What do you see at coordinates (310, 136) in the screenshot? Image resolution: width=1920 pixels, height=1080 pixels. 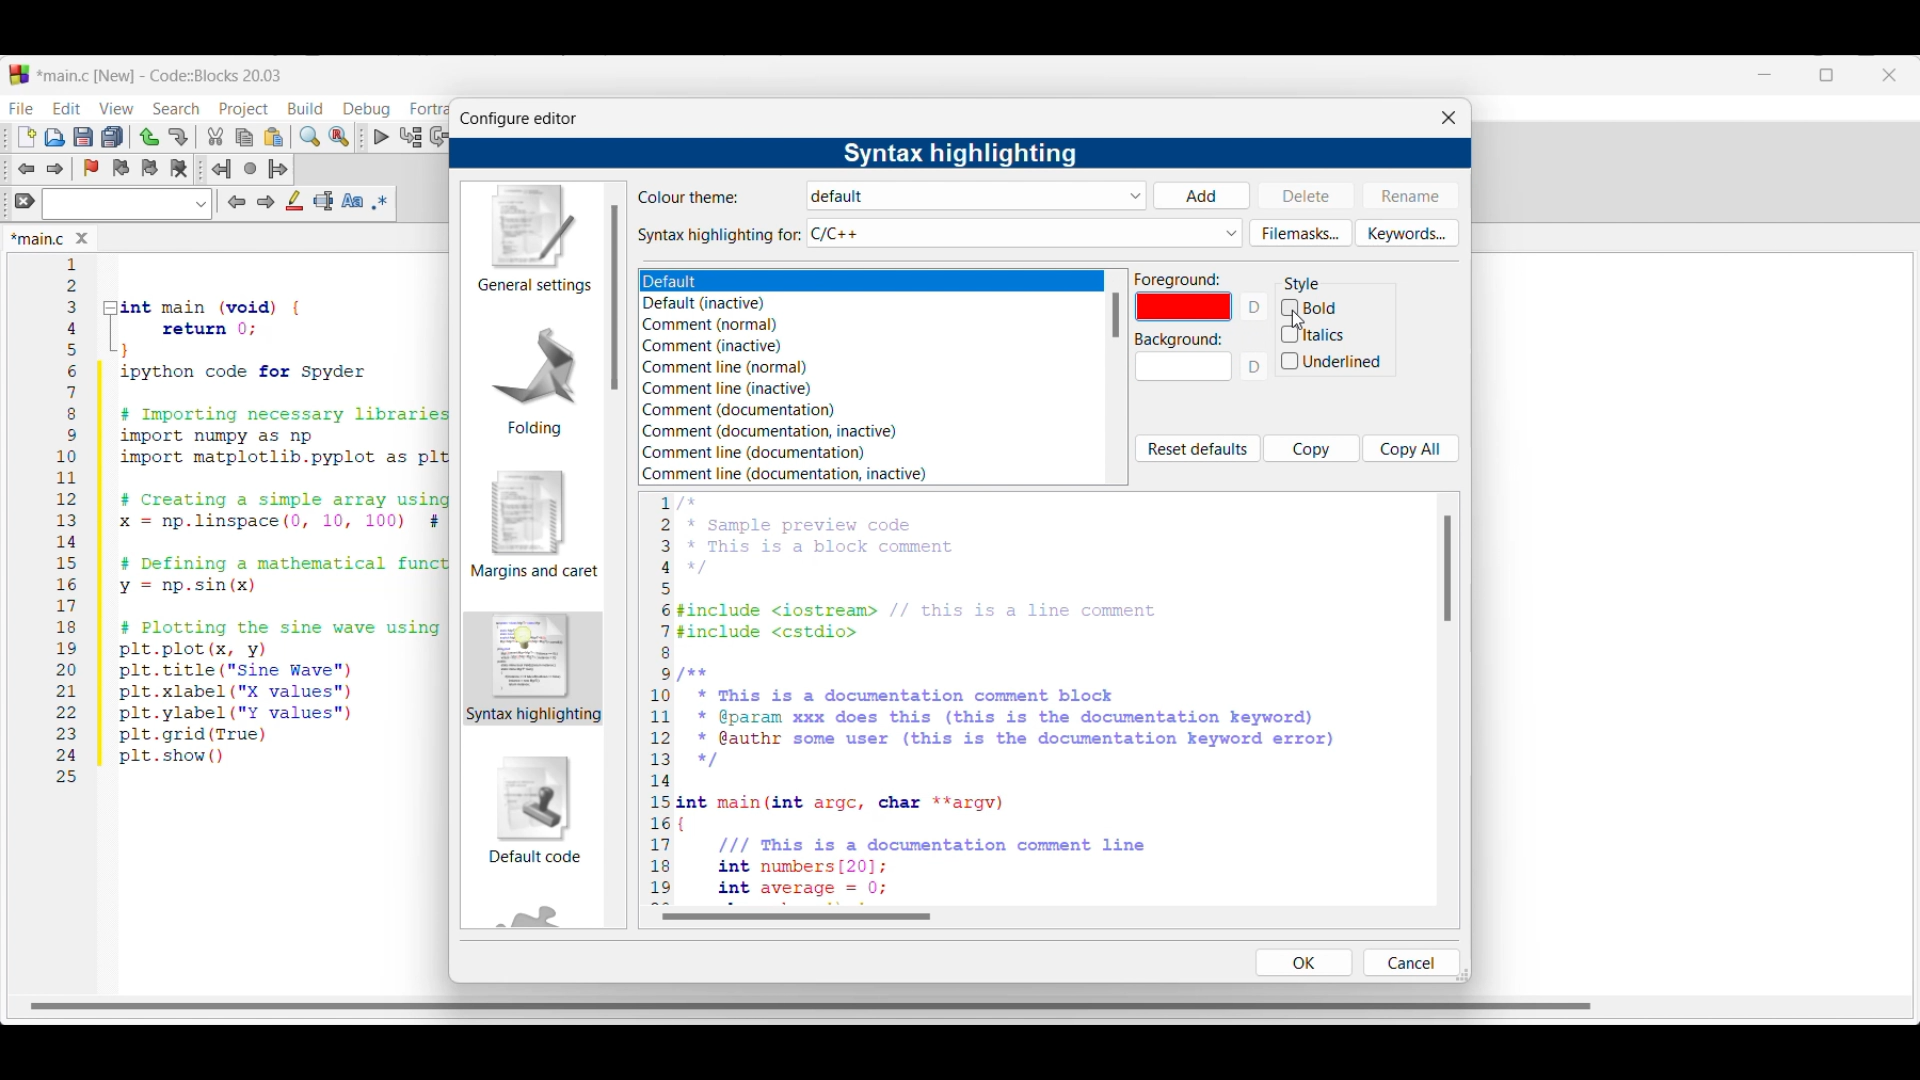 I see `Find` at bounding box center [310, 136].